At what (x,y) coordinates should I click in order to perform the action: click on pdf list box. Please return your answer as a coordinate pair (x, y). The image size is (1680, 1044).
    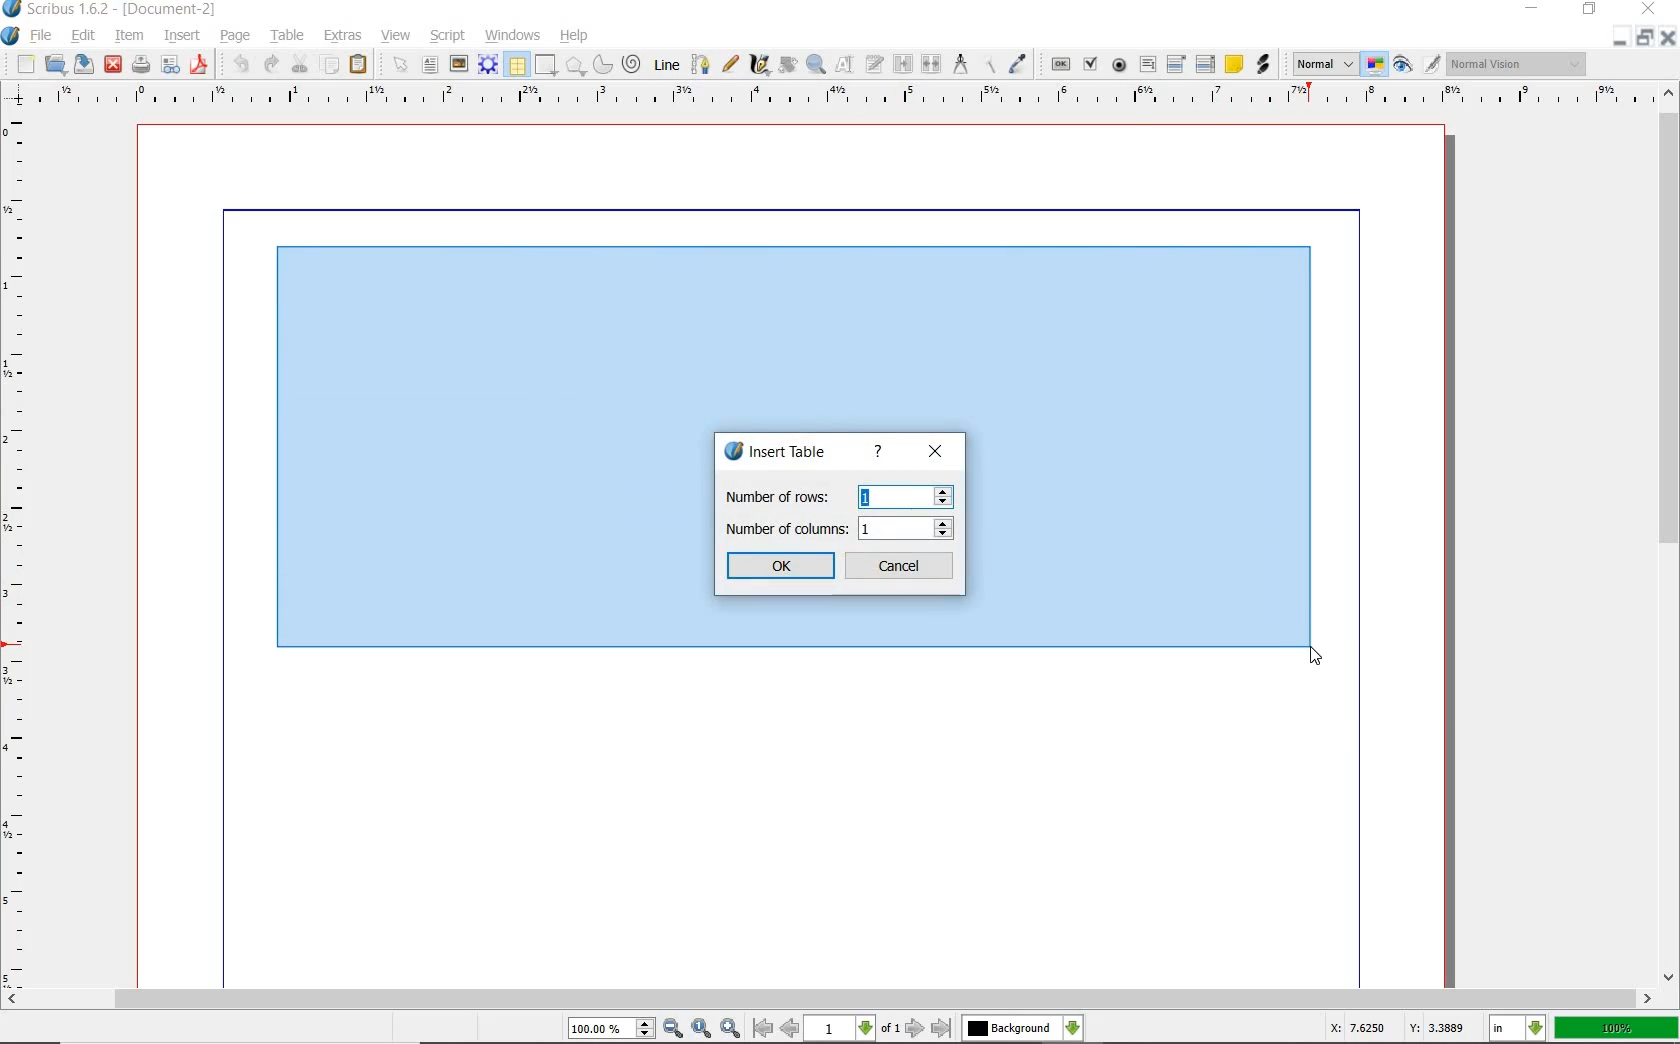
    Looking at the image, I should click on (1206, 63).